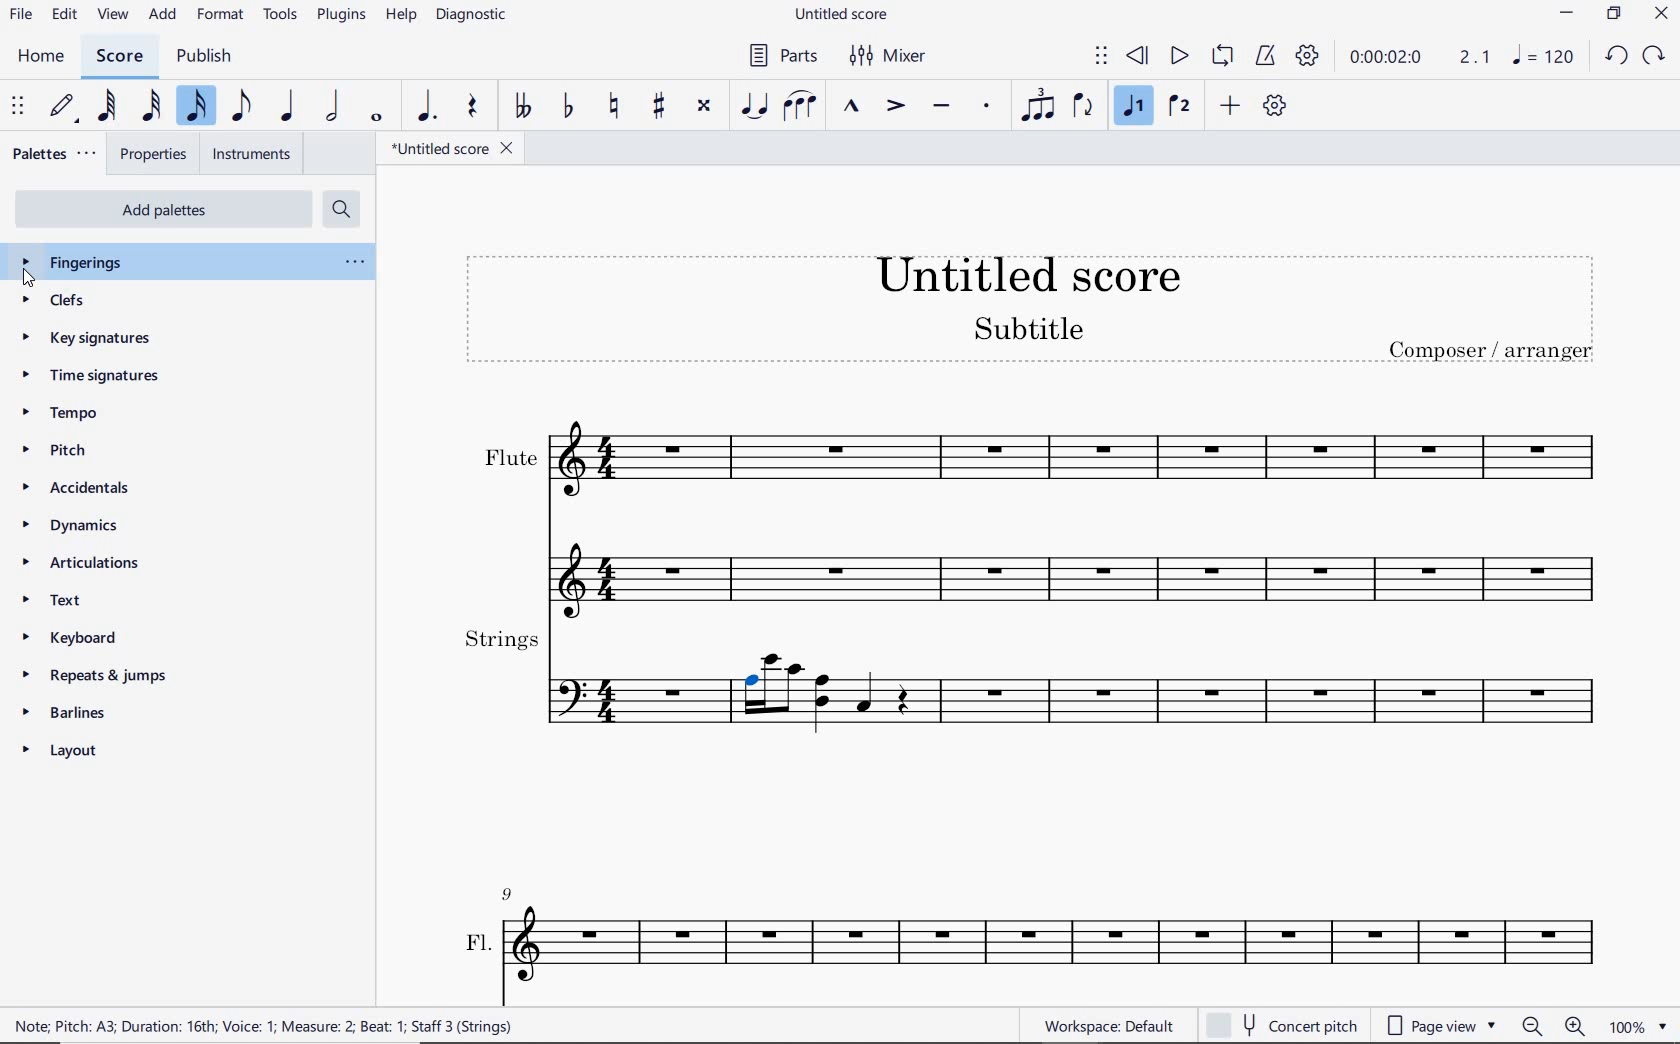 The image size is (1680, 1044). What do you see at coordinates (268, 1026) in the screenshot?
I see `score description` at bounding box center [268, 1026].